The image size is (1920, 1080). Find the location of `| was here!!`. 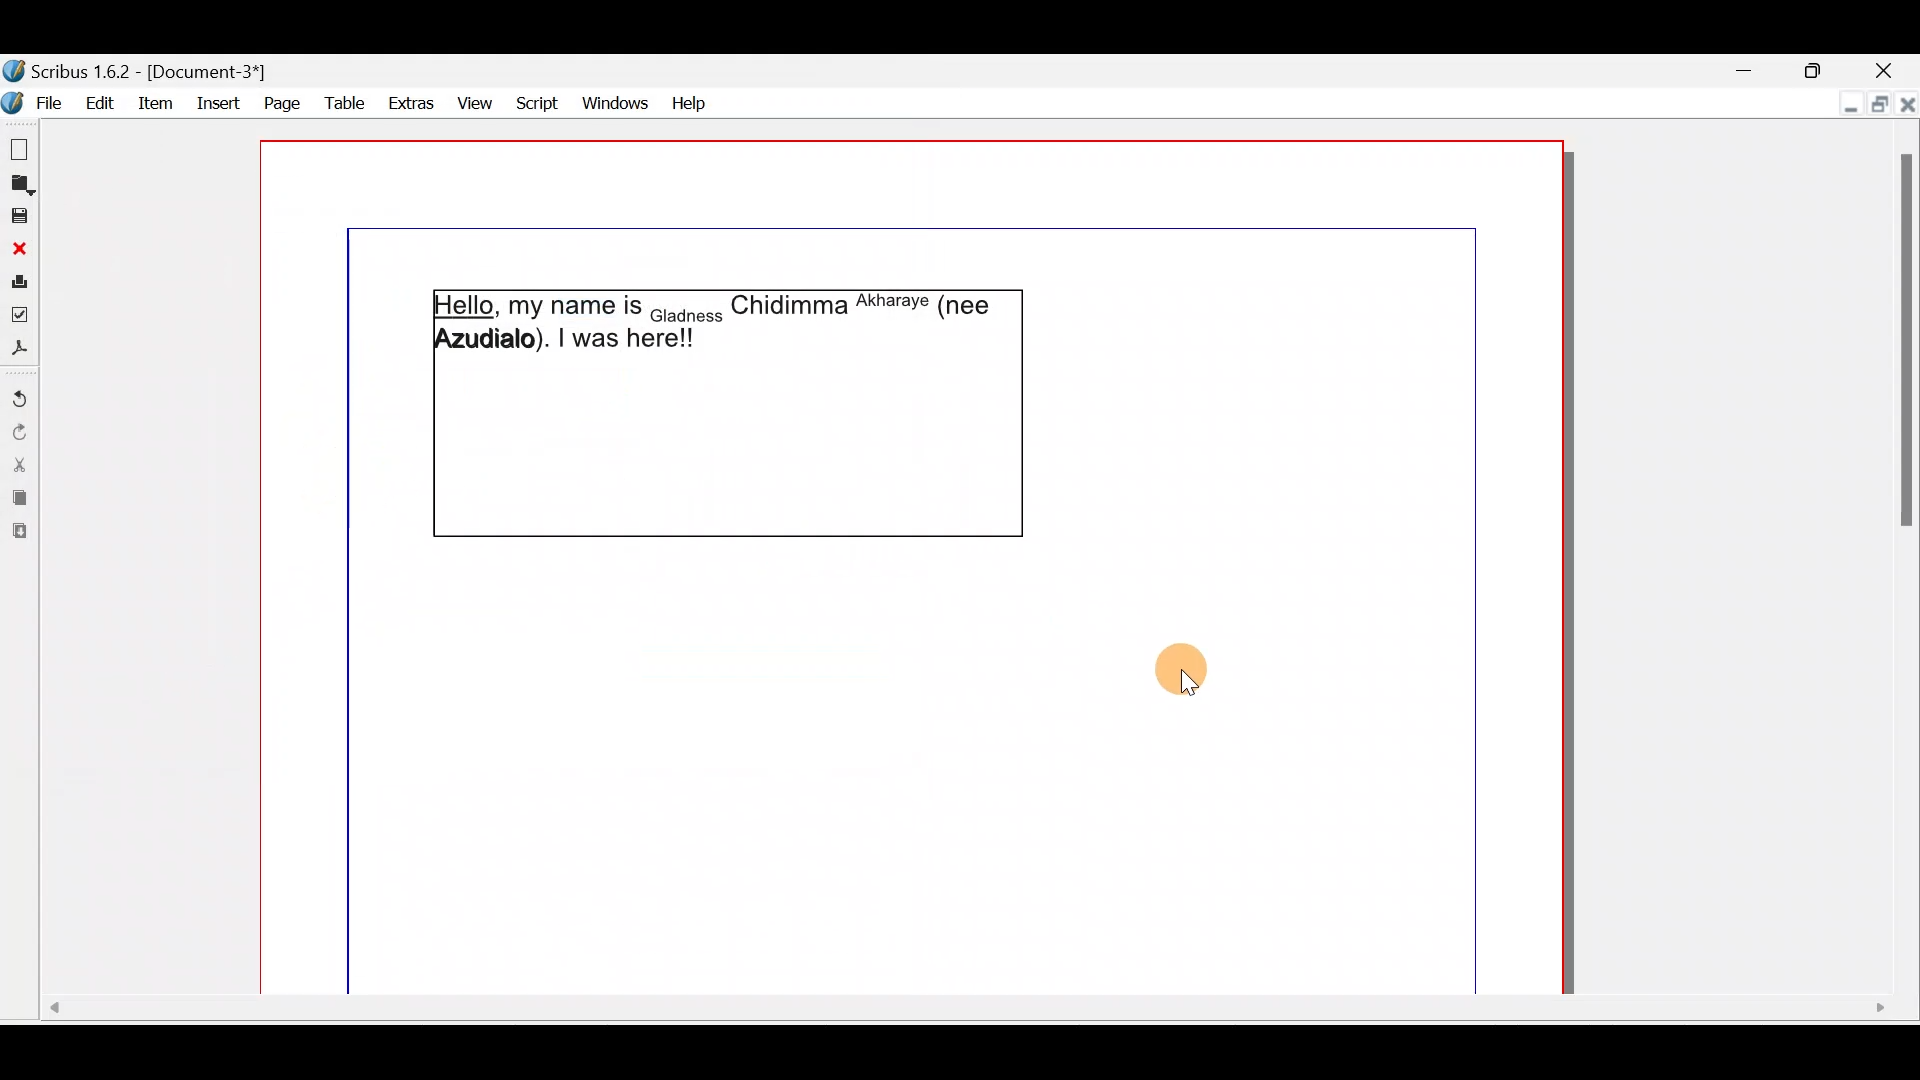

| was here!! is located at coordinates (625, 341).